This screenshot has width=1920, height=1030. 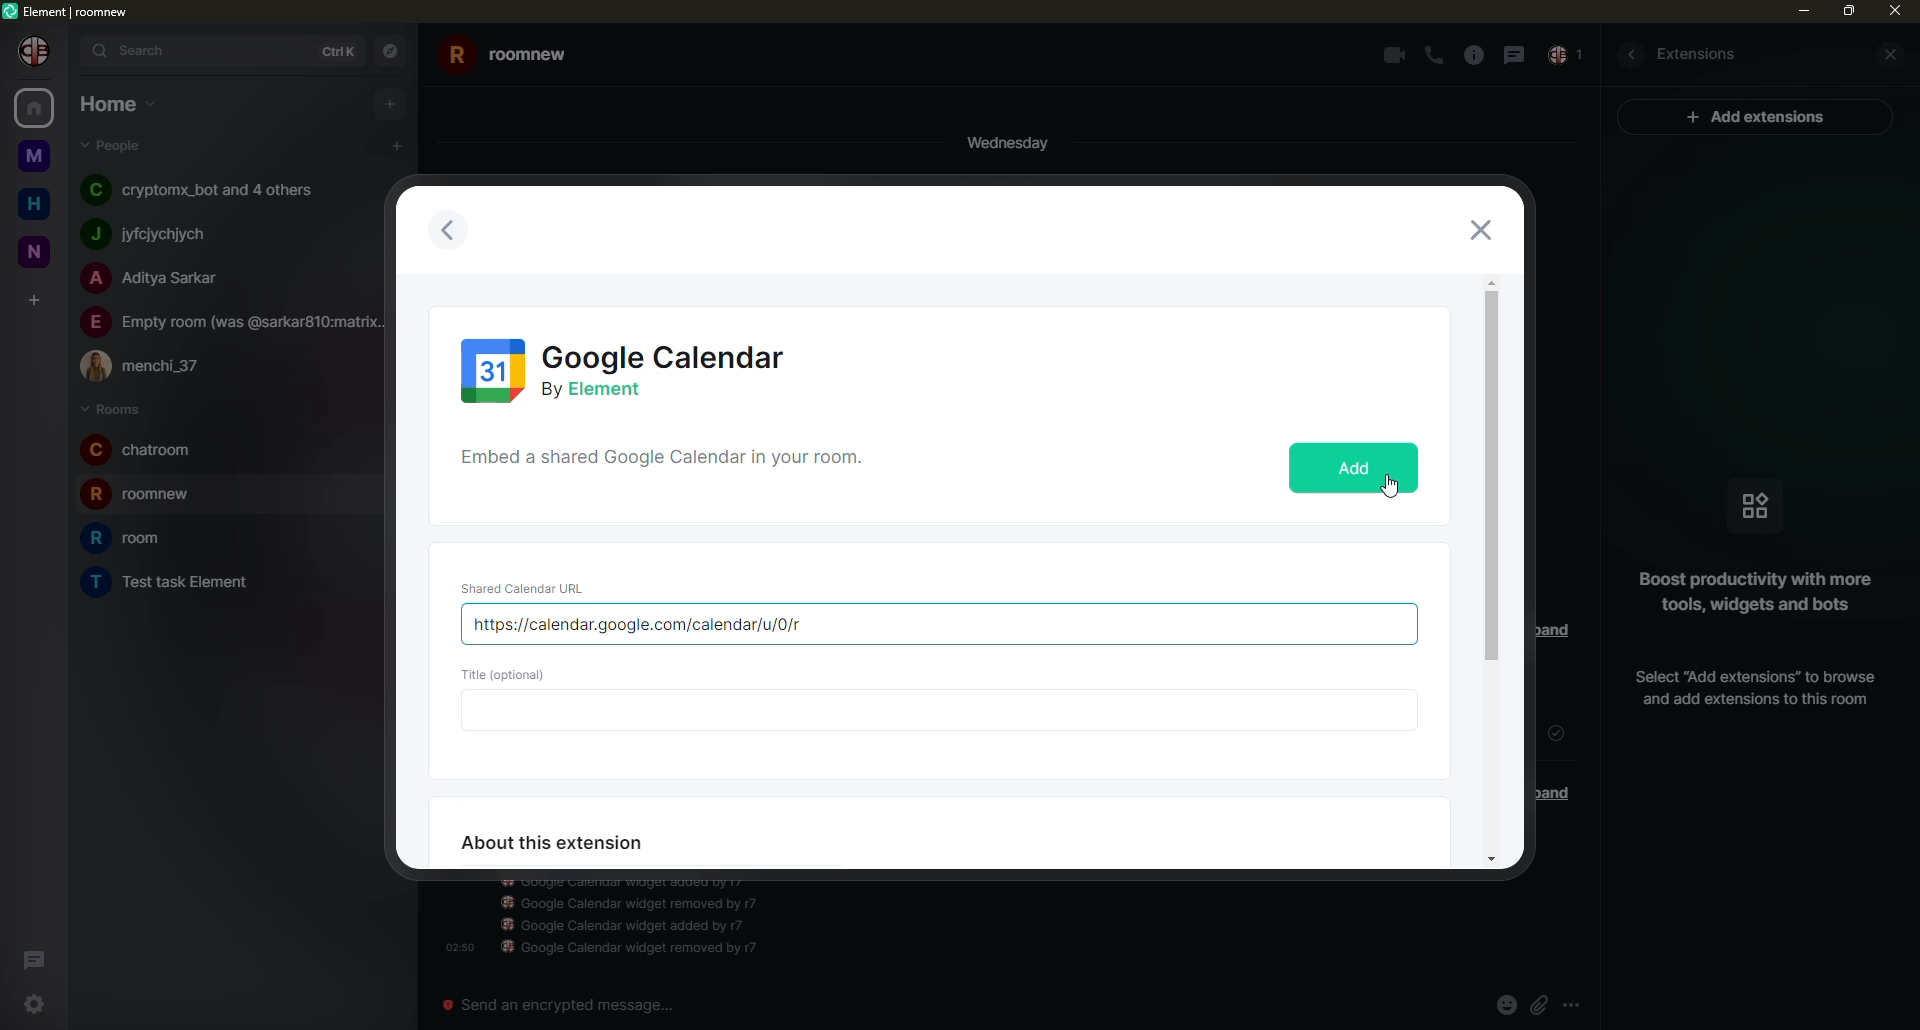 I want to click on threads, so click(x=32, y=956).